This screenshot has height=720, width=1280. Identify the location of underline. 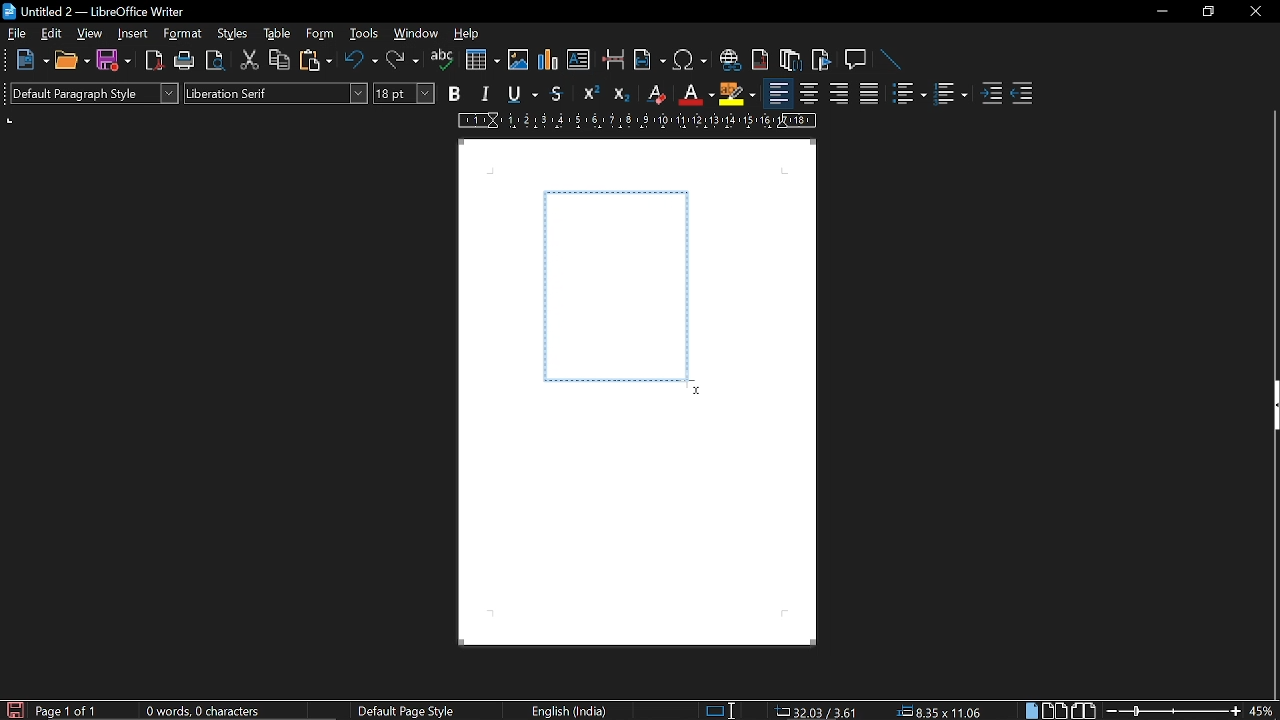
(519, 94).